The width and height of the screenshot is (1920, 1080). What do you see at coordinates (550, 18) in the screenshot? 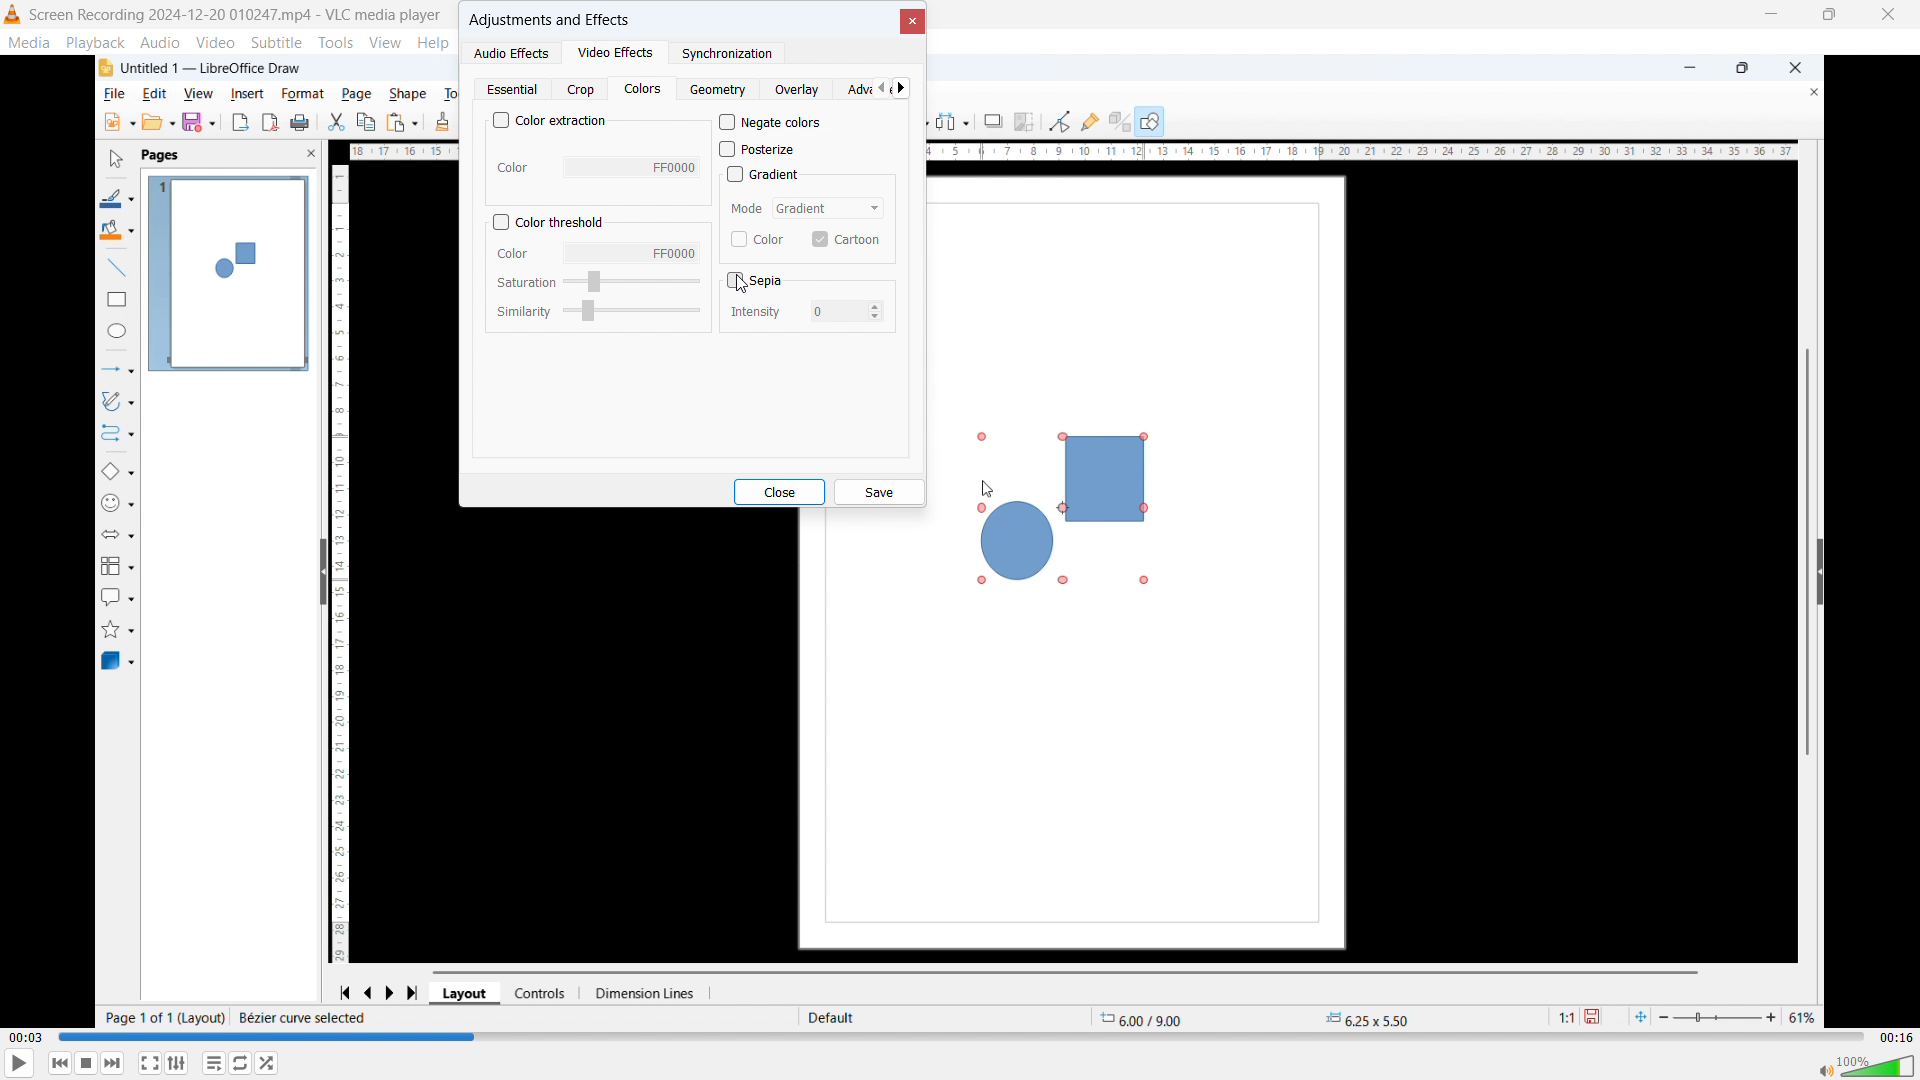
I see `Adjustments and effects ` at bounding box center [550, 18].